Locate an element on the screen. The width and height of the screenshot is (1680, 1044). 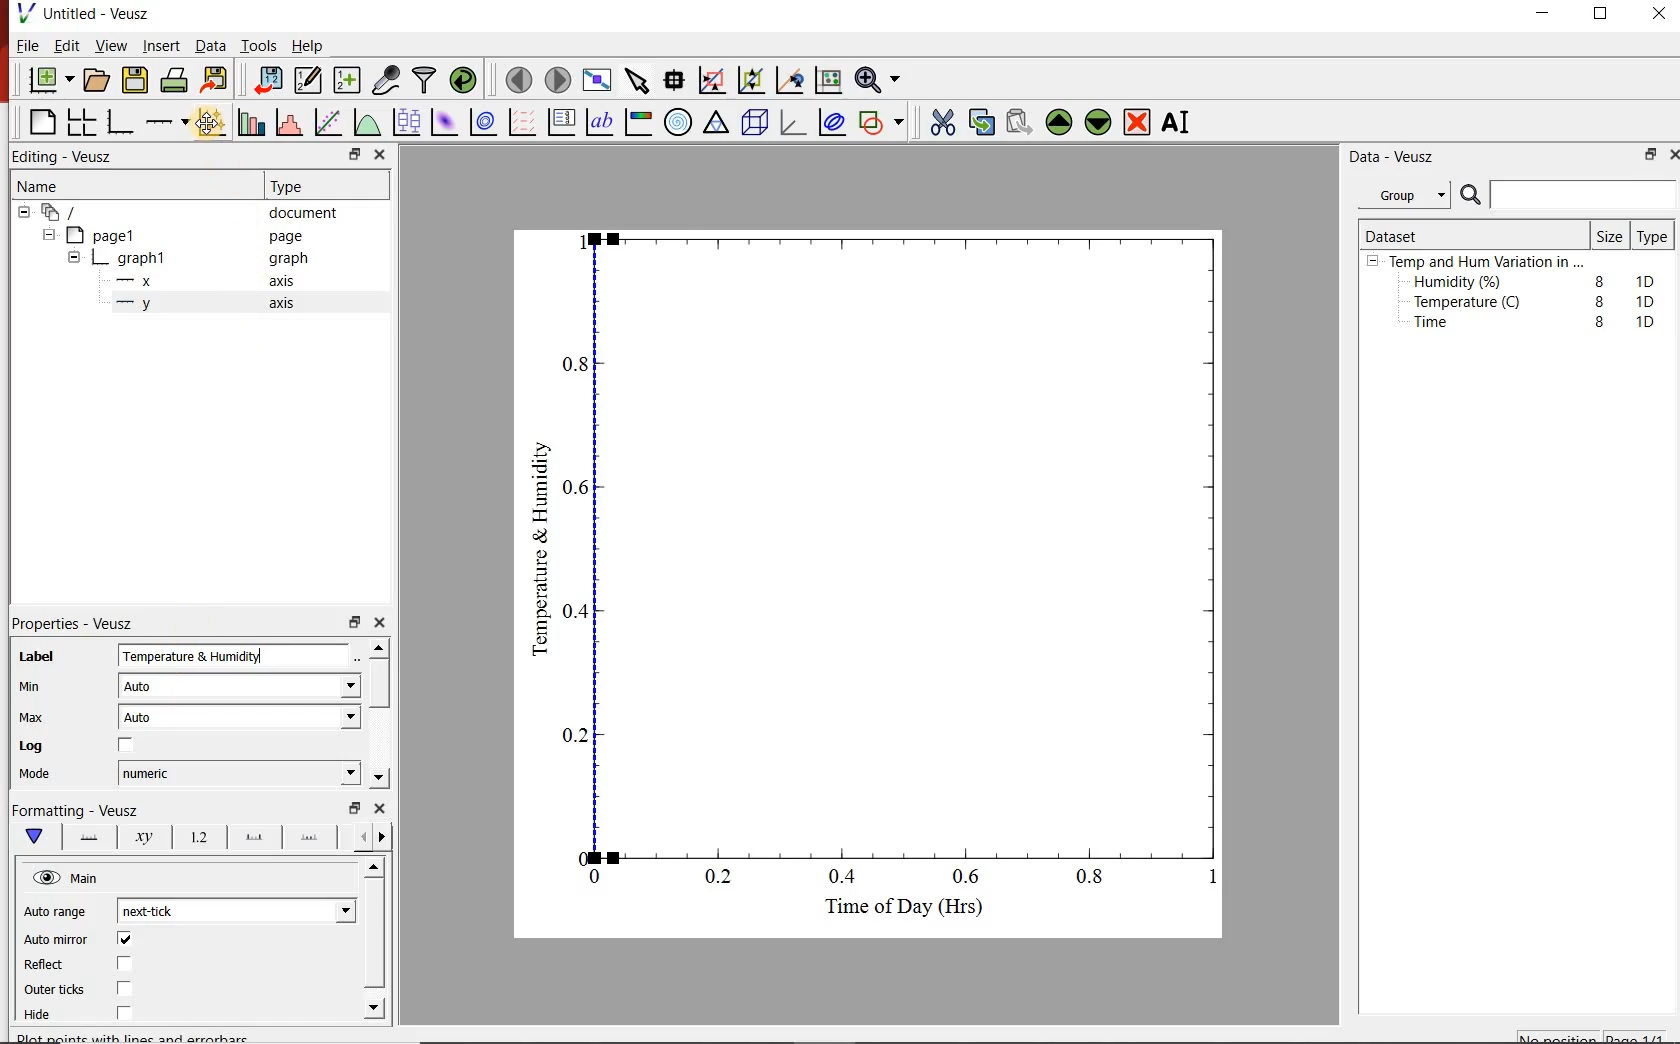
maximize is located at coordinates (1611, 14).